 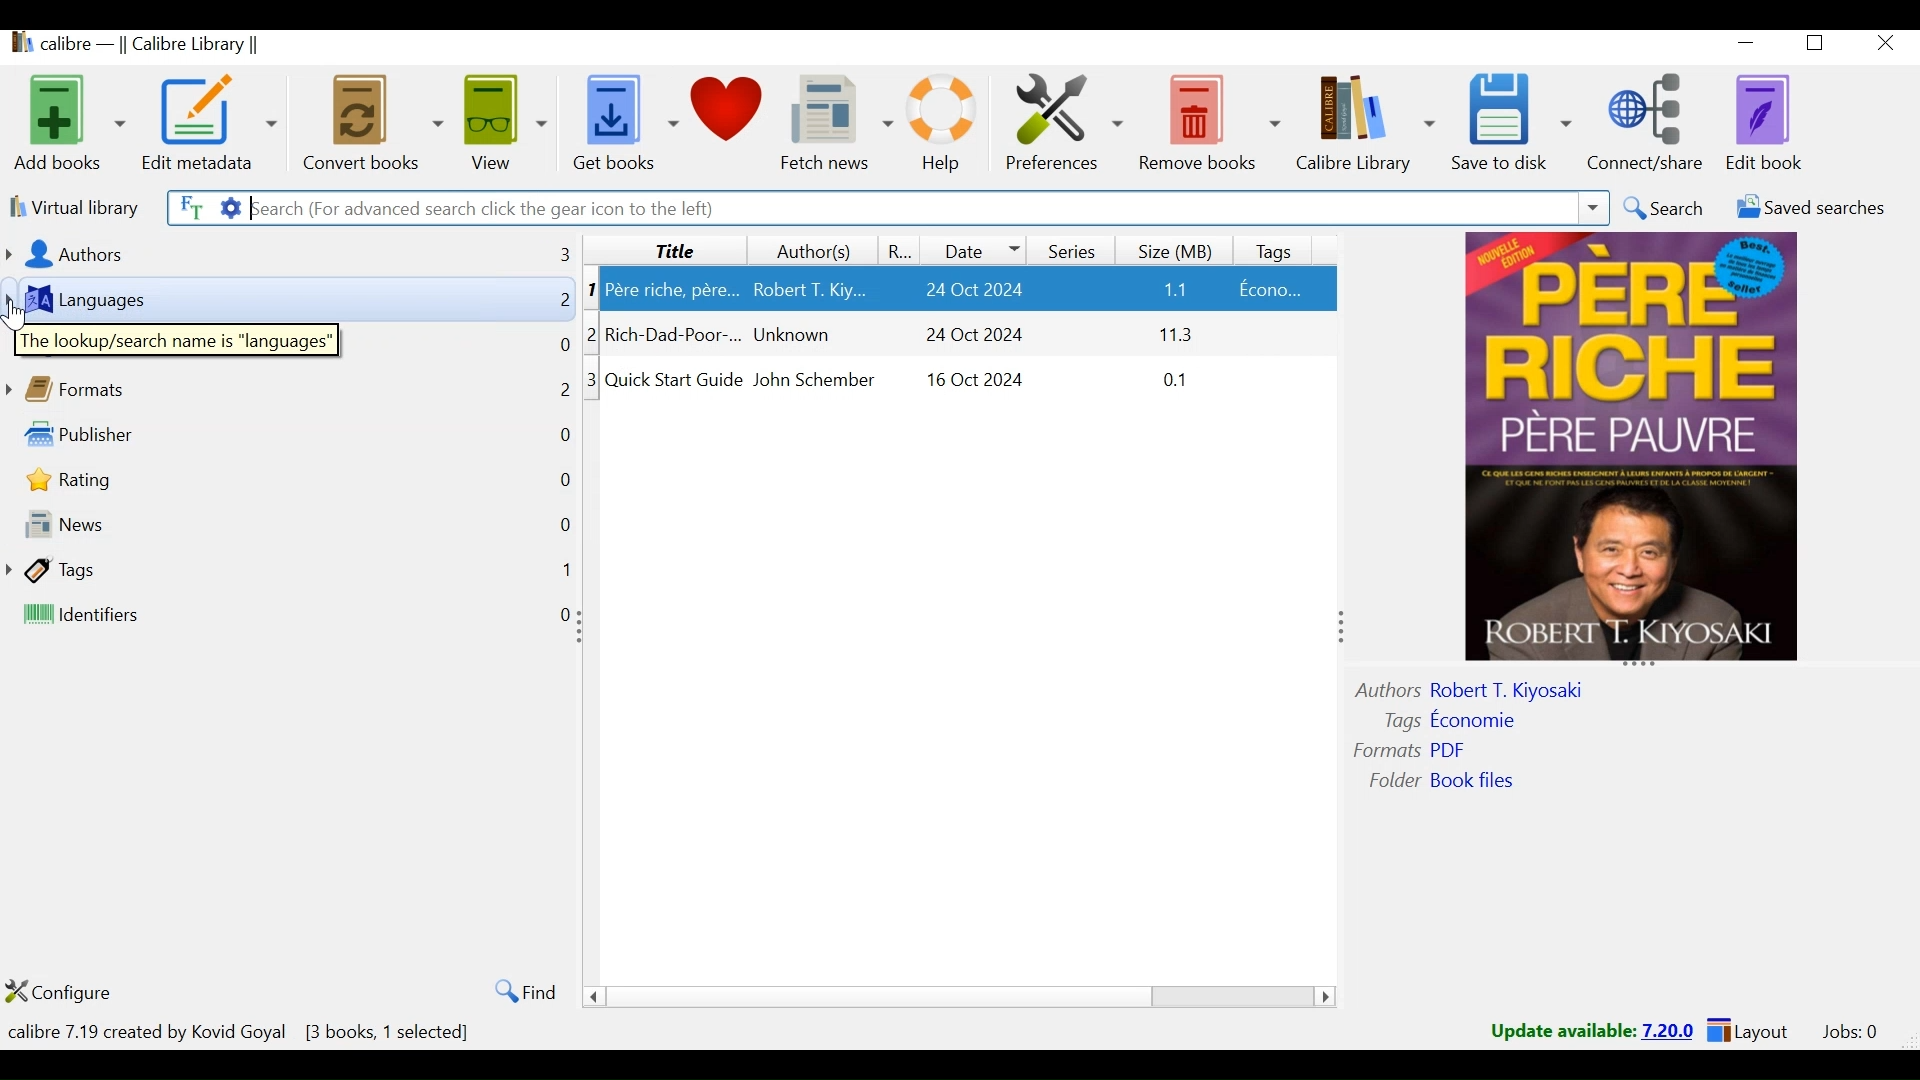 What do you see at coordinates (152, 434) in the screenshot?
I see `Publisher` at bounding box center [152, 434].